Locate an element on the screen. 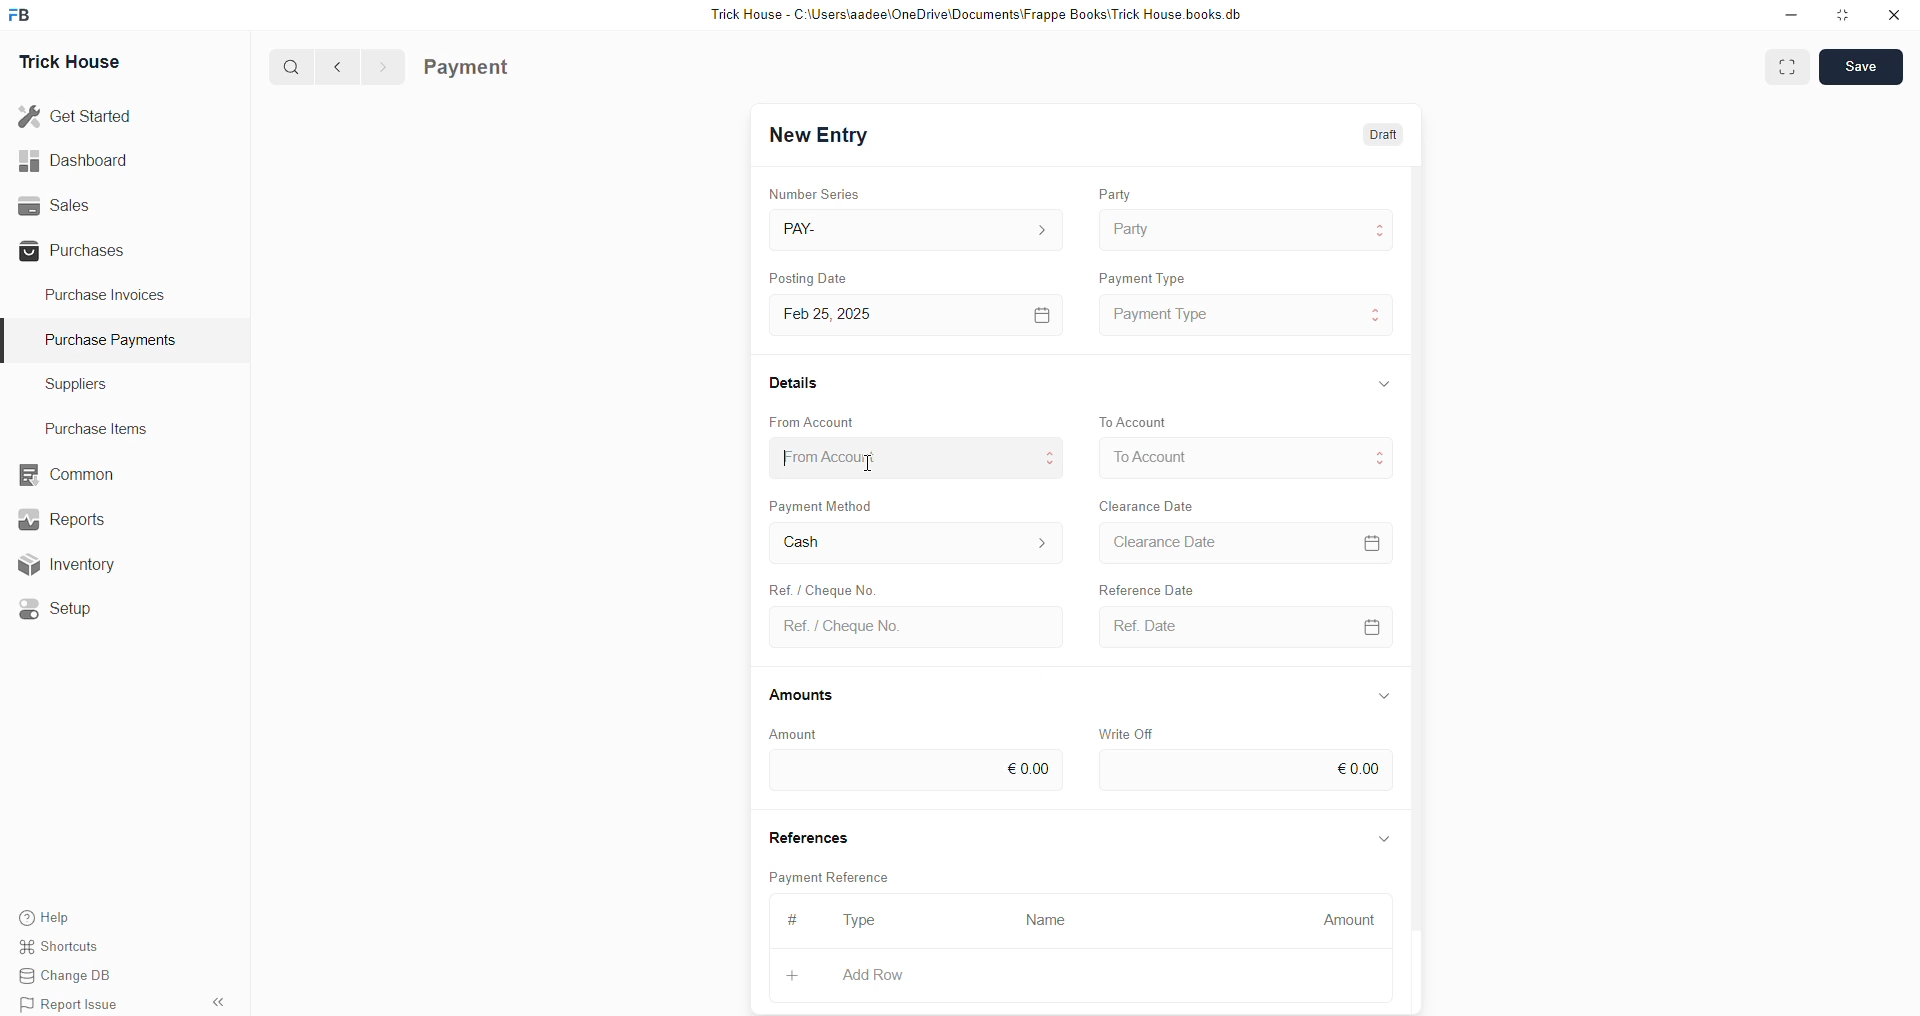 Image resolution: width=1920 pixels, height=1016 pixels. FB is located at coordinates (23, 13).